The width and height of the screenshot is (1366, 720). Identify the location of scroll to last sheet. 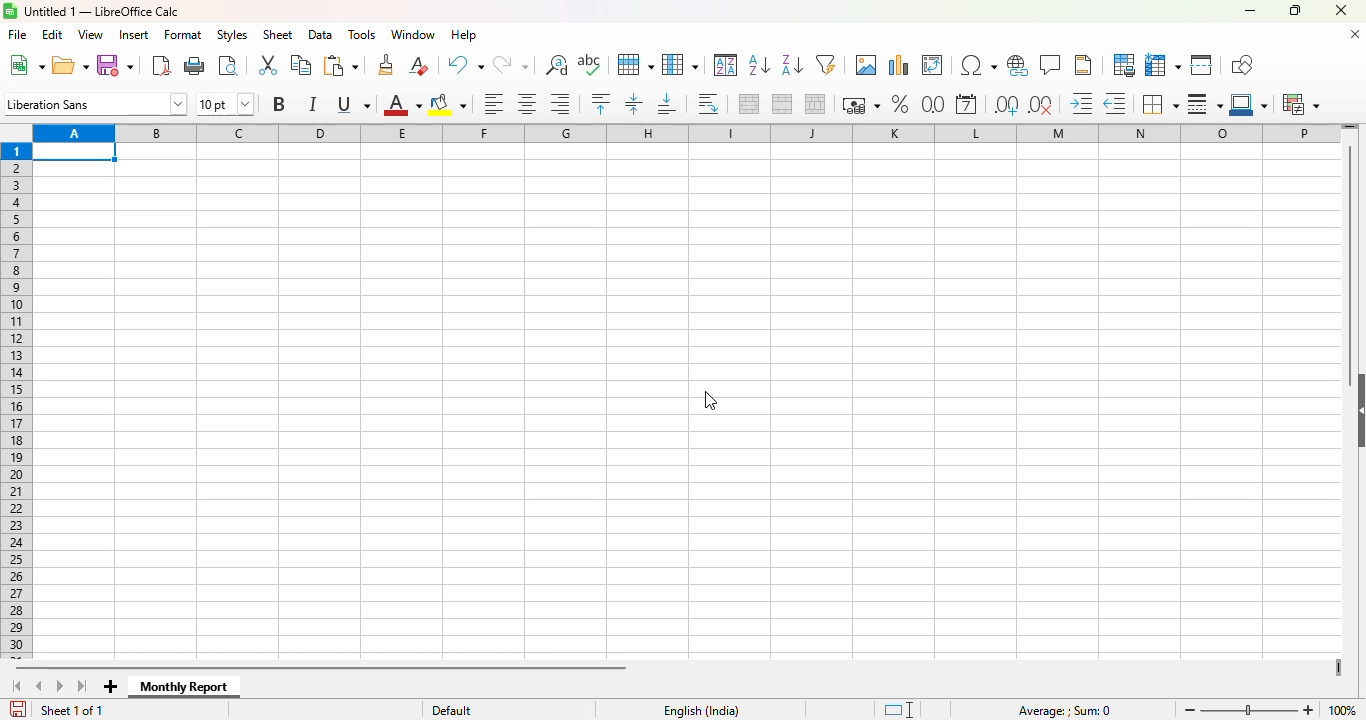
(82, 687).